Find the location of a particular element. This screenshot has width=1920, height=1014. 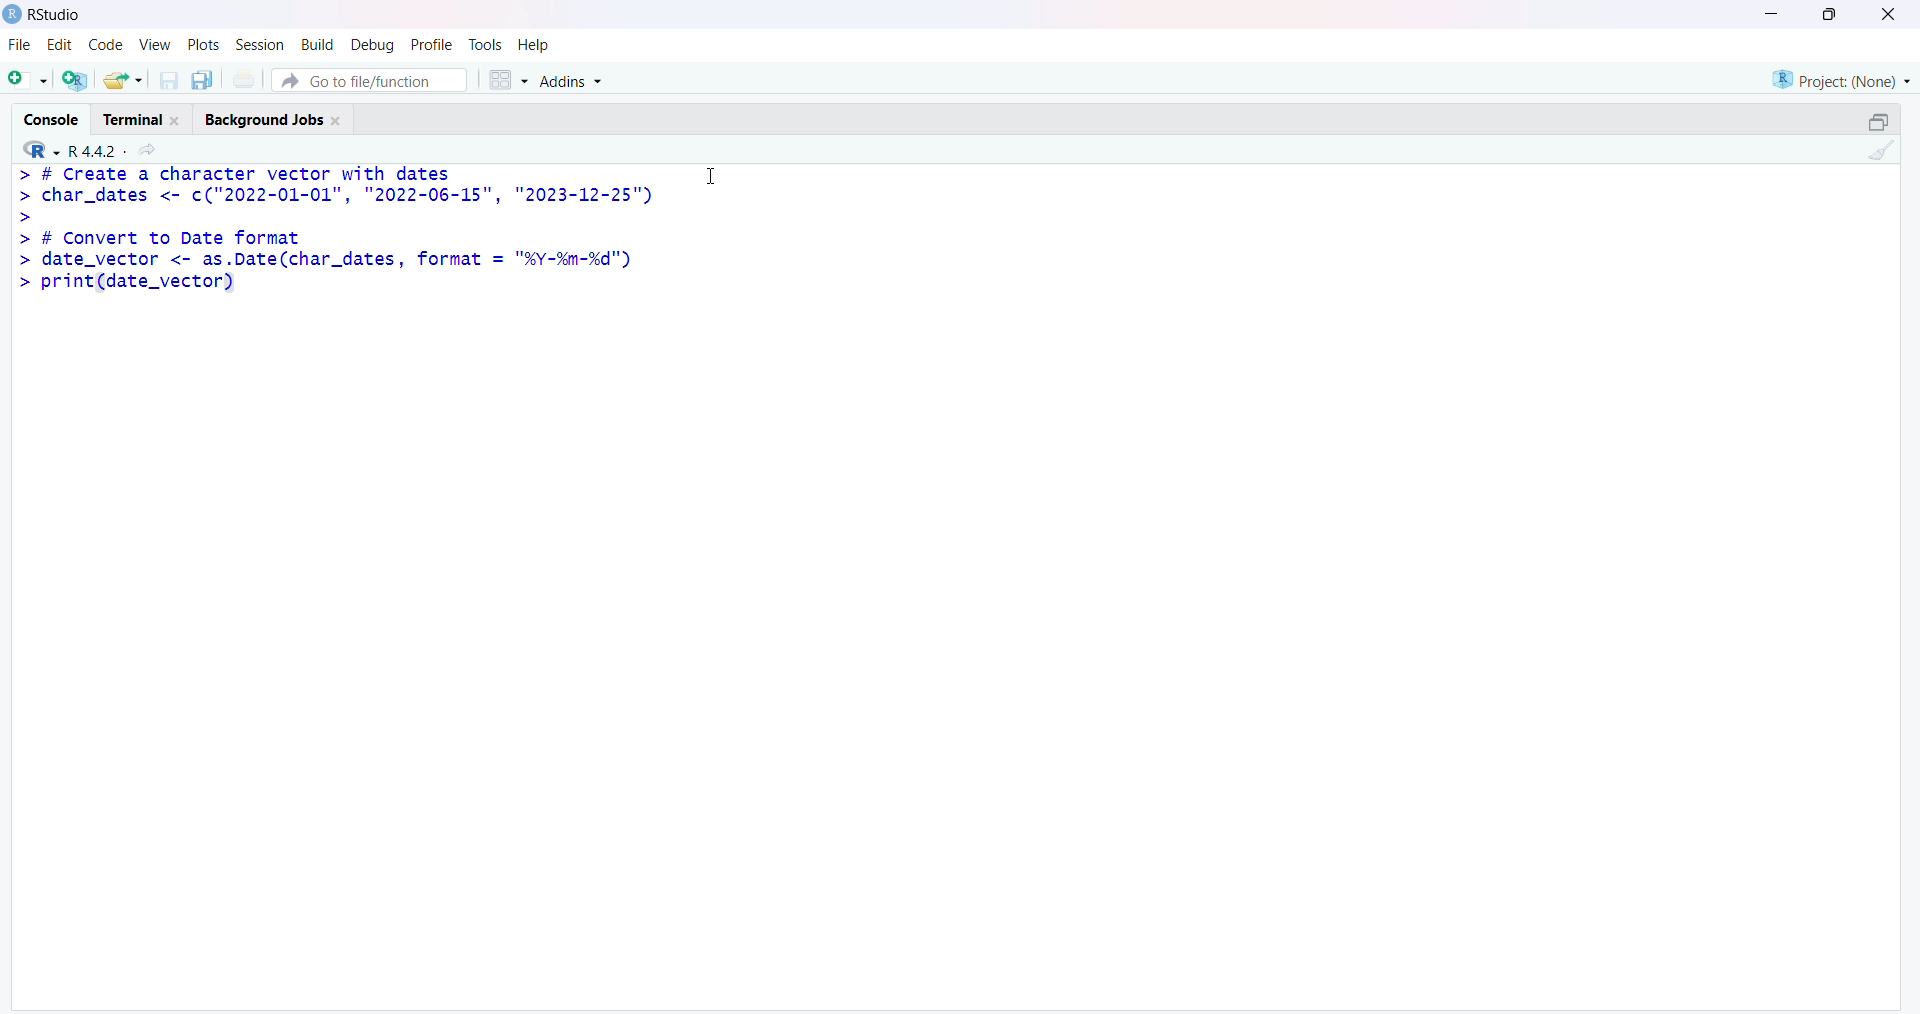

Help is located at coordinates (535, 45).